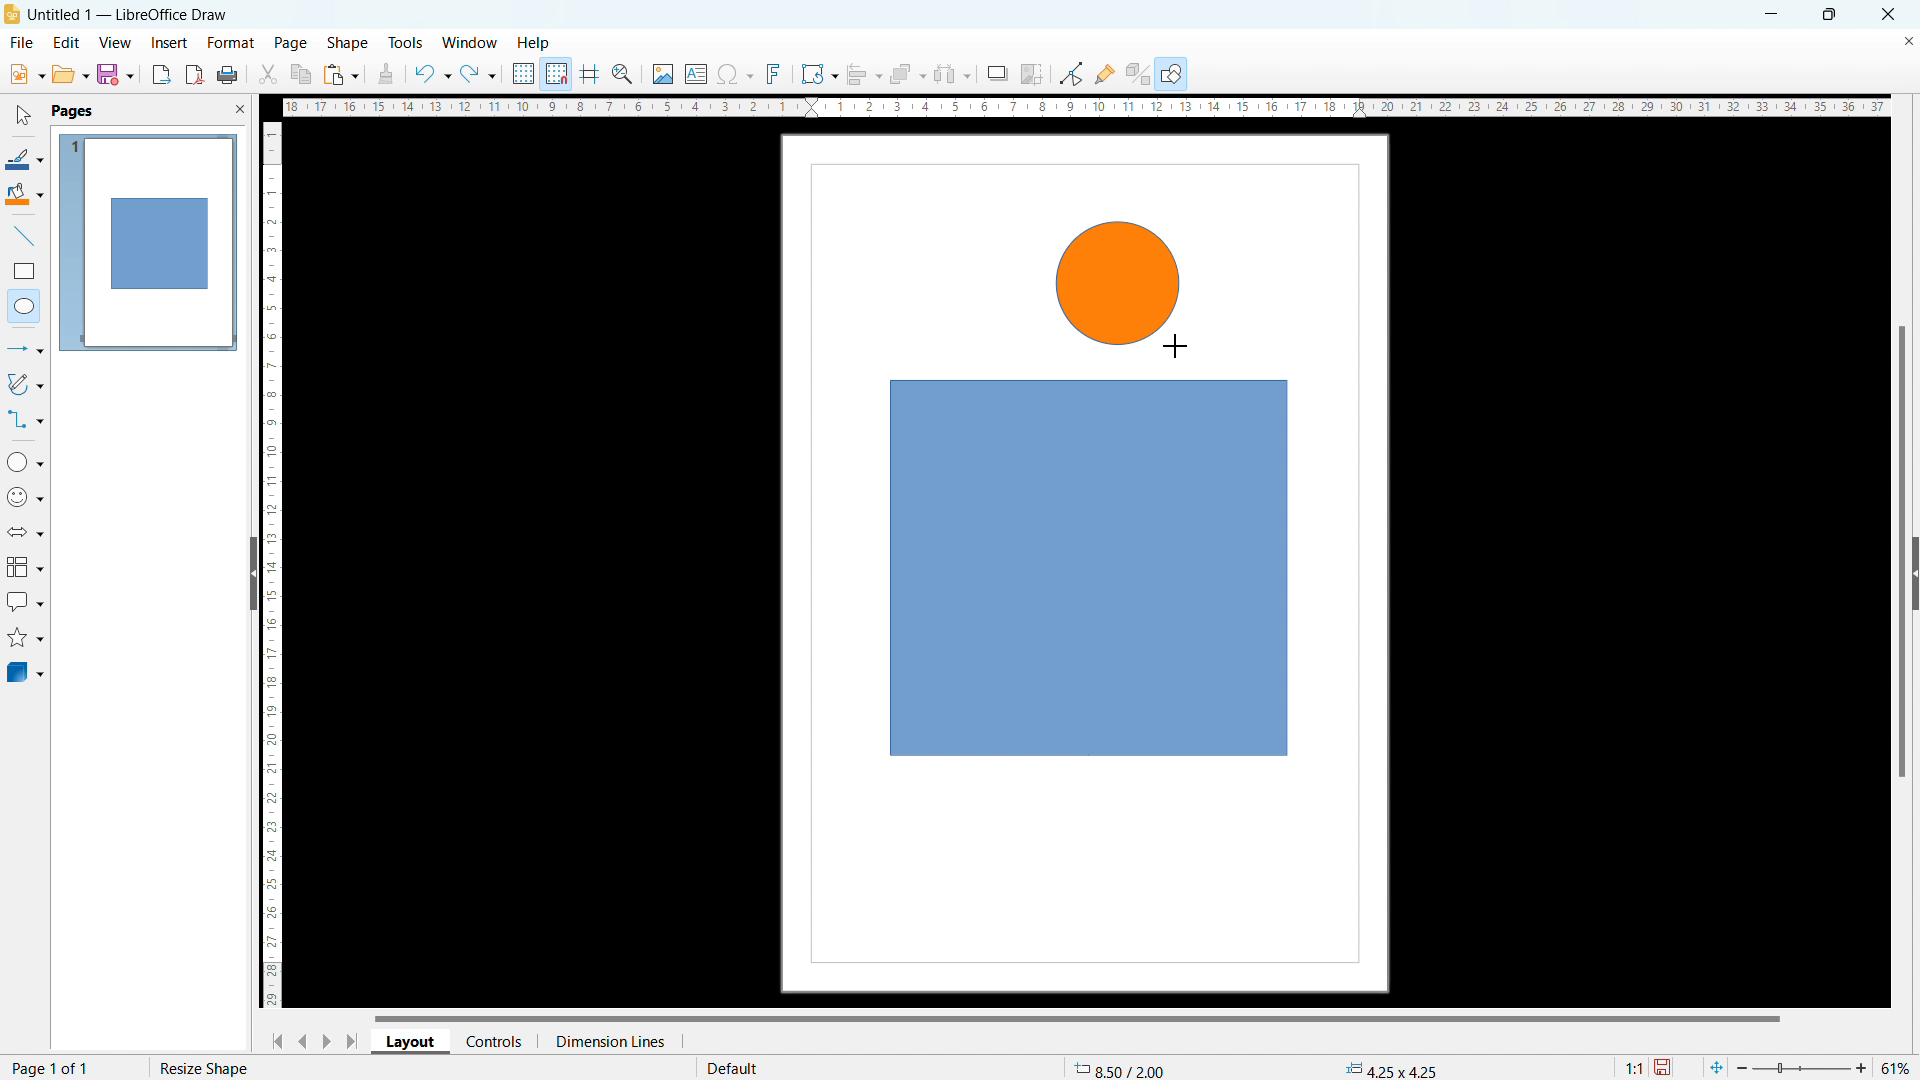 The height and width of the screenshot is (1080, 1920). I want to click on align object, so click(863, 74).